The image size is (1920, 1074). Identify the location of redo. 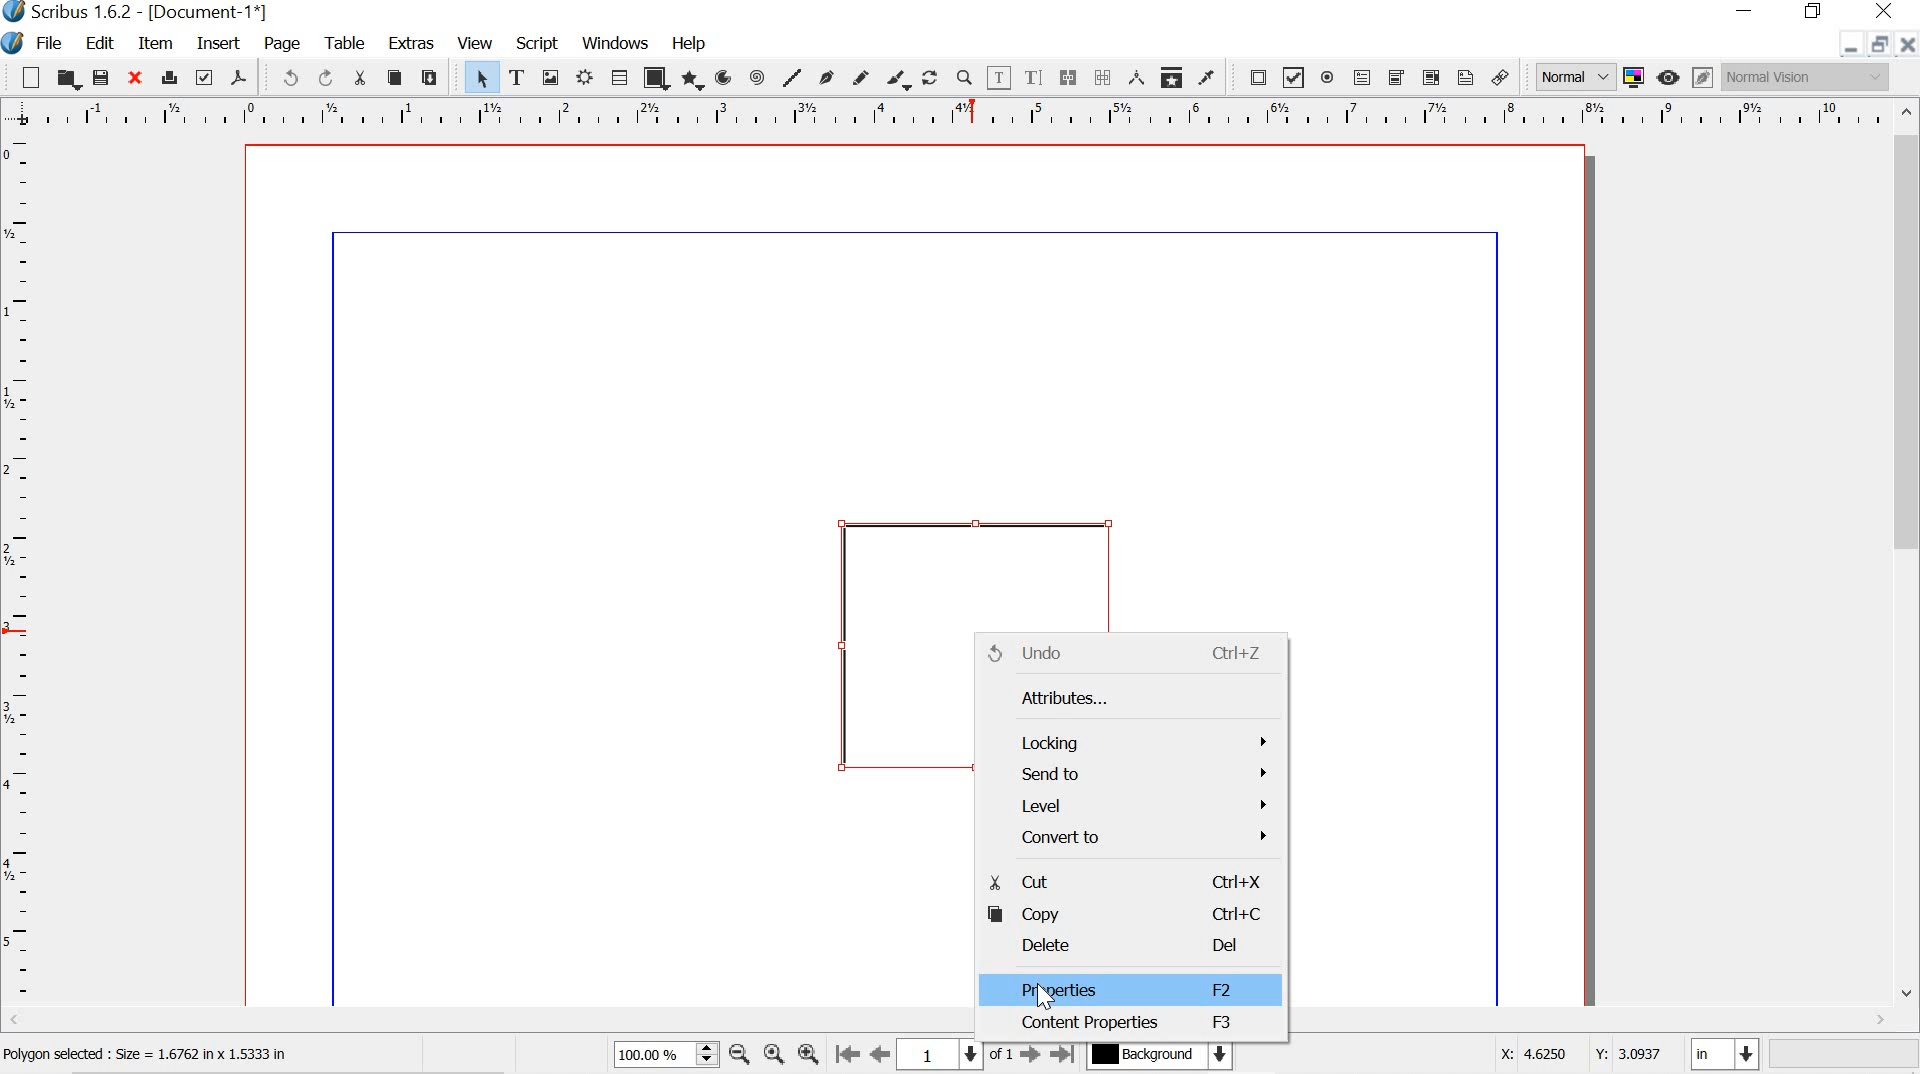
(325, 77).